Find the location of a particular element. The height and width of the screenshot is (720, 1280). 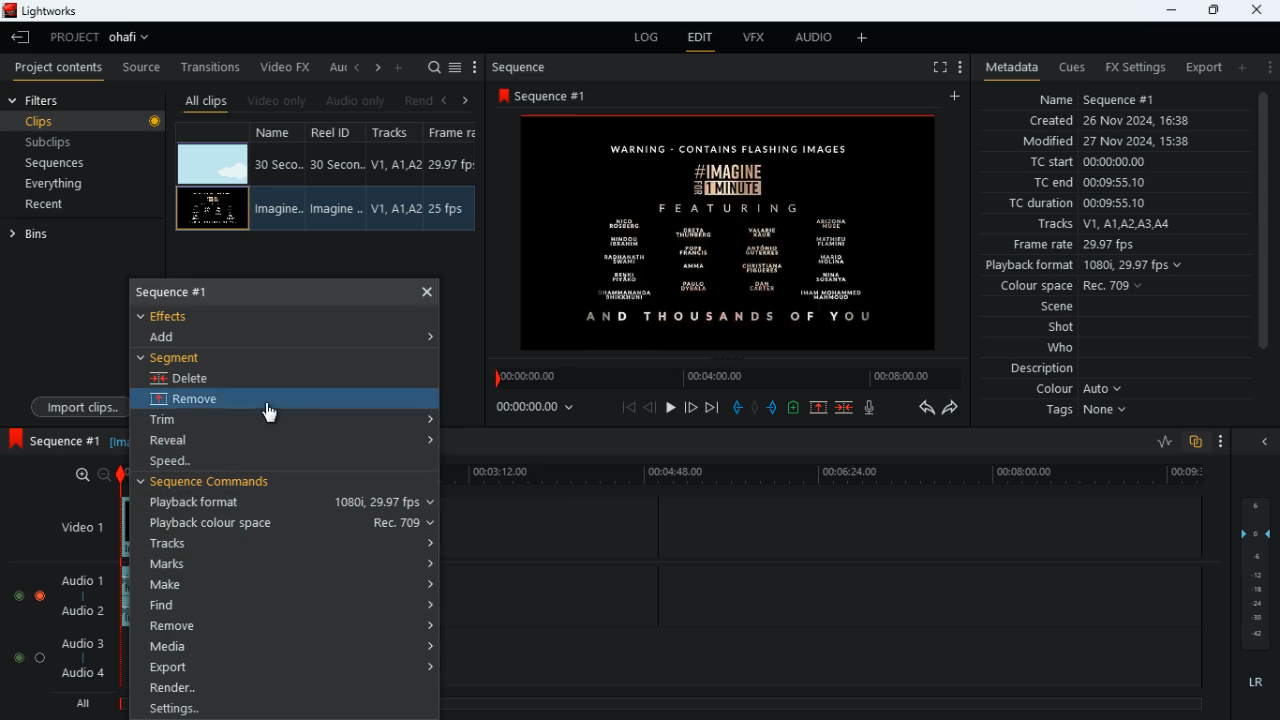

everything is located at coordinates (60, 186).